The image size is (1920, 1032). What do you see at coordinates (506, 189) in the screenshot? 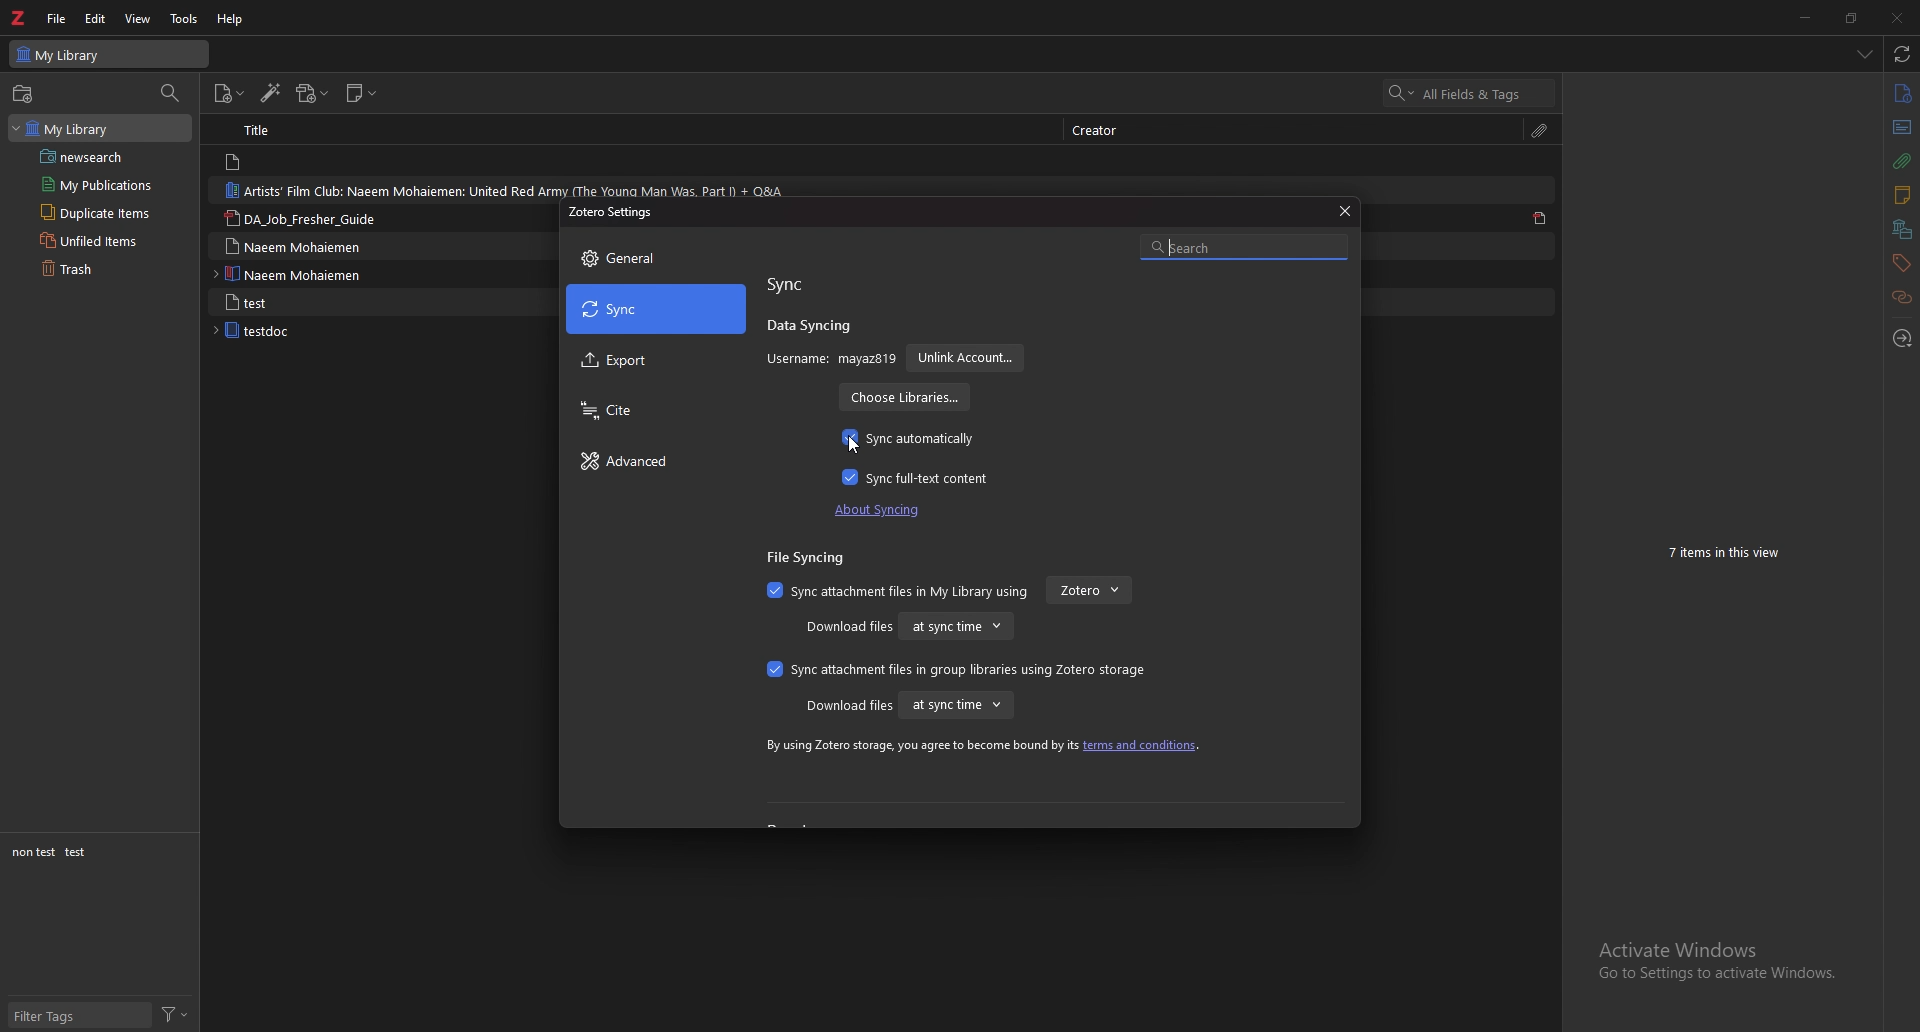
I see `Artists' film club: Naeem Mohaiemen: United Red Army (The Young man was, part I) + Q&A` at bounding box center [506, 189].